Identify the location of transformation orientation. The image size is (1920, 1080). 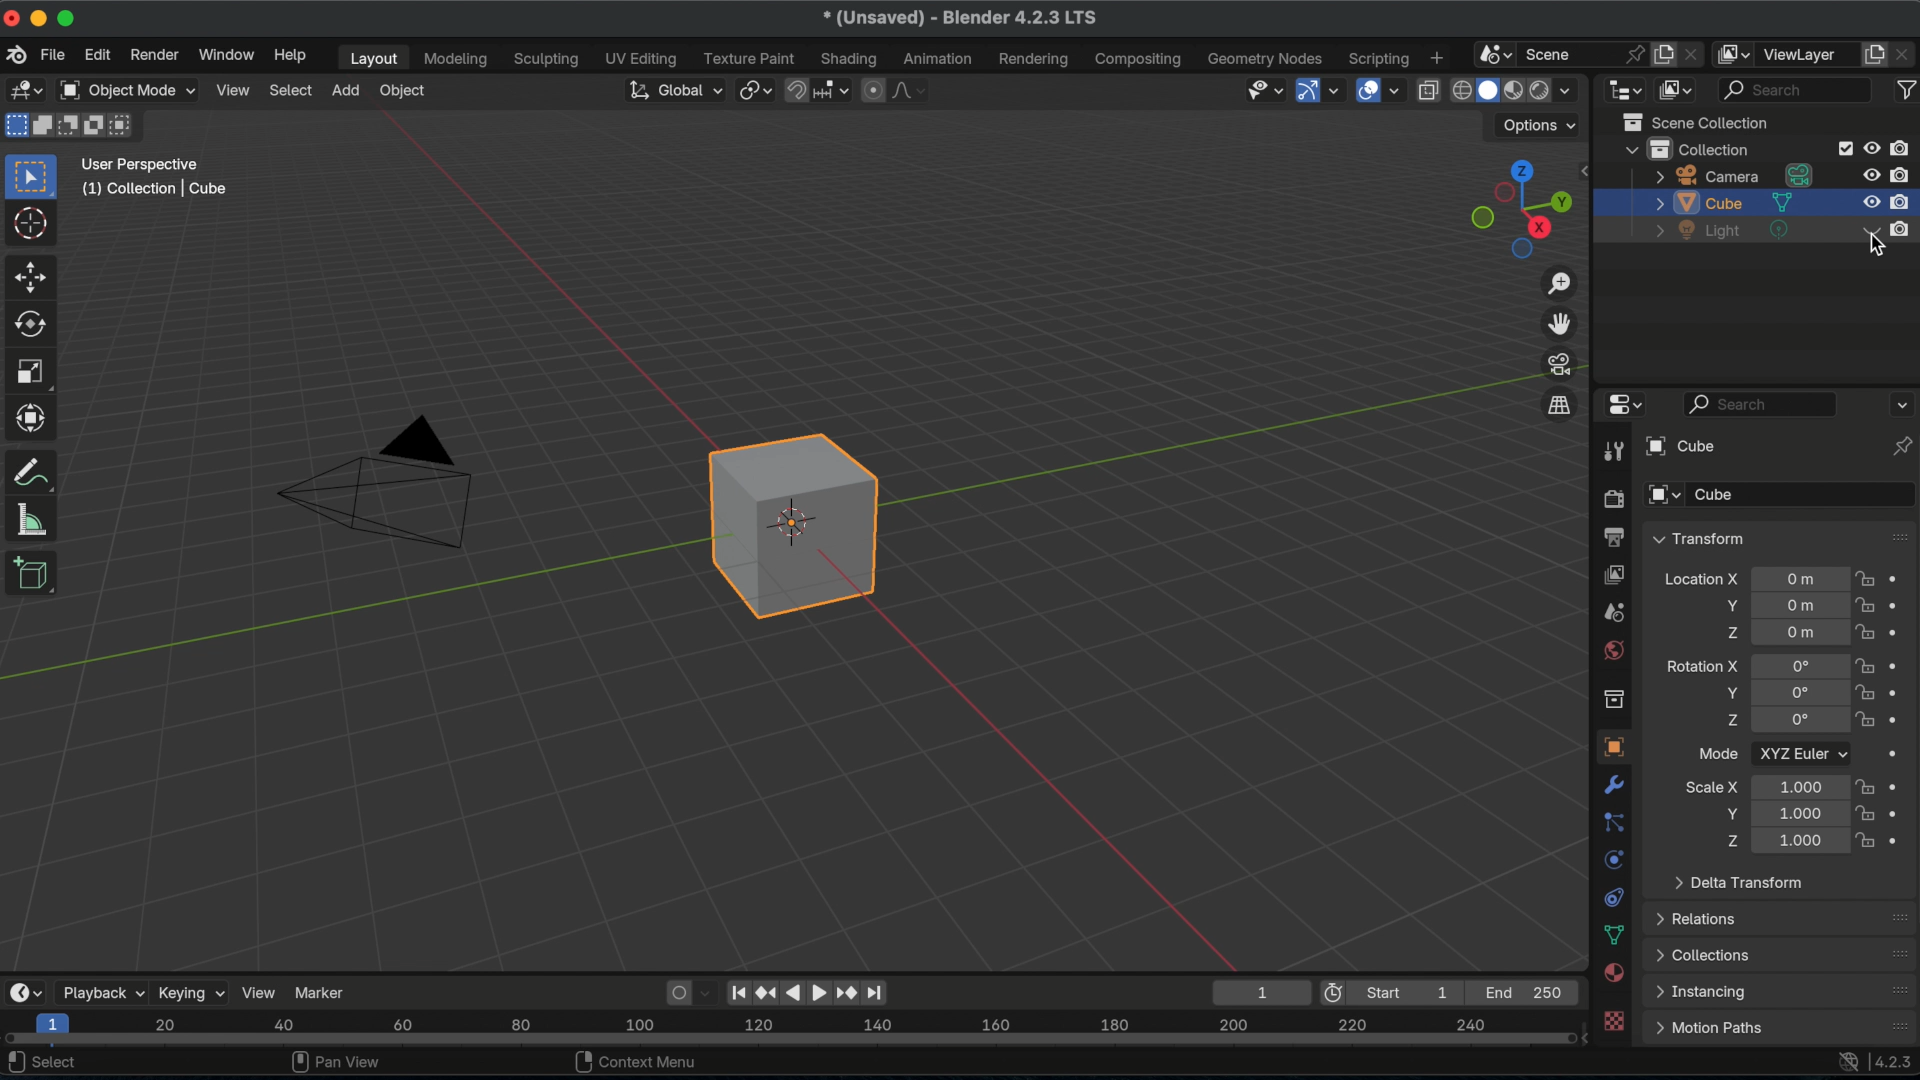
(670, 88).